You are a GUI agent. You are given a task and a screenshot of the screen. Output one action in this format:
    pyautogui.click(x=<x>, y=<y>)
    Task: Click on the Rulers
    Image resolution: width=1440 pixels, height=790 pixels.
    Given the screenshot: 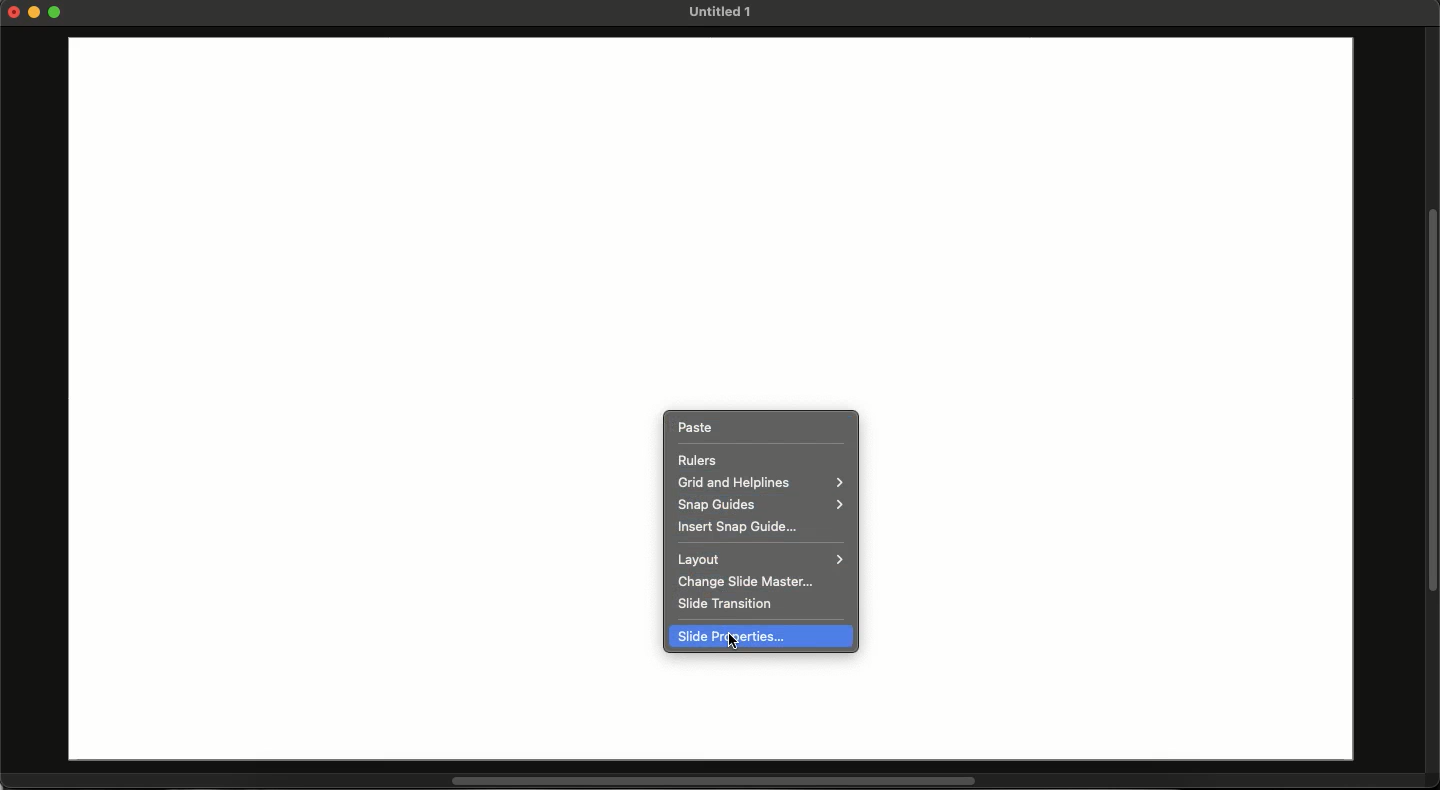 What is the action you would take?
    pyautogui.click(x=700, y=458)
    